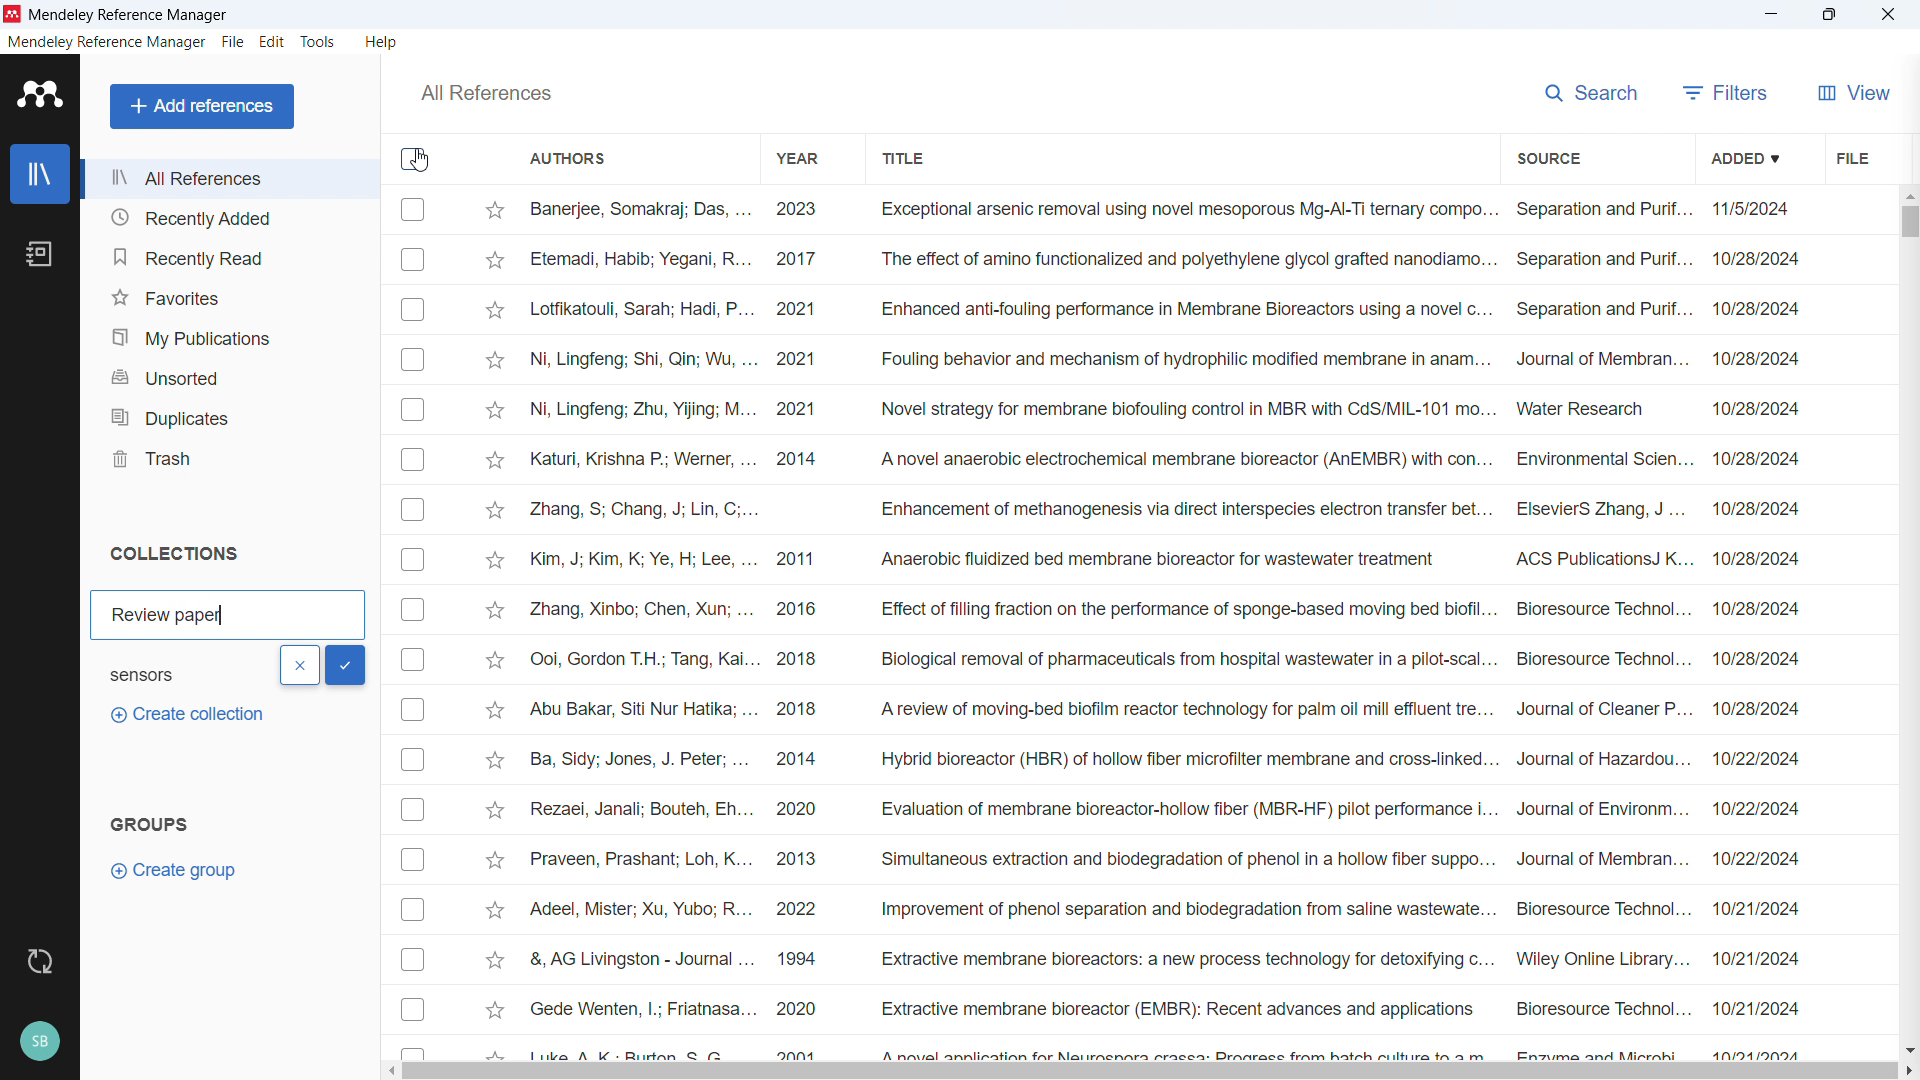  I want to click on Select respective publication, so click(413, 360).